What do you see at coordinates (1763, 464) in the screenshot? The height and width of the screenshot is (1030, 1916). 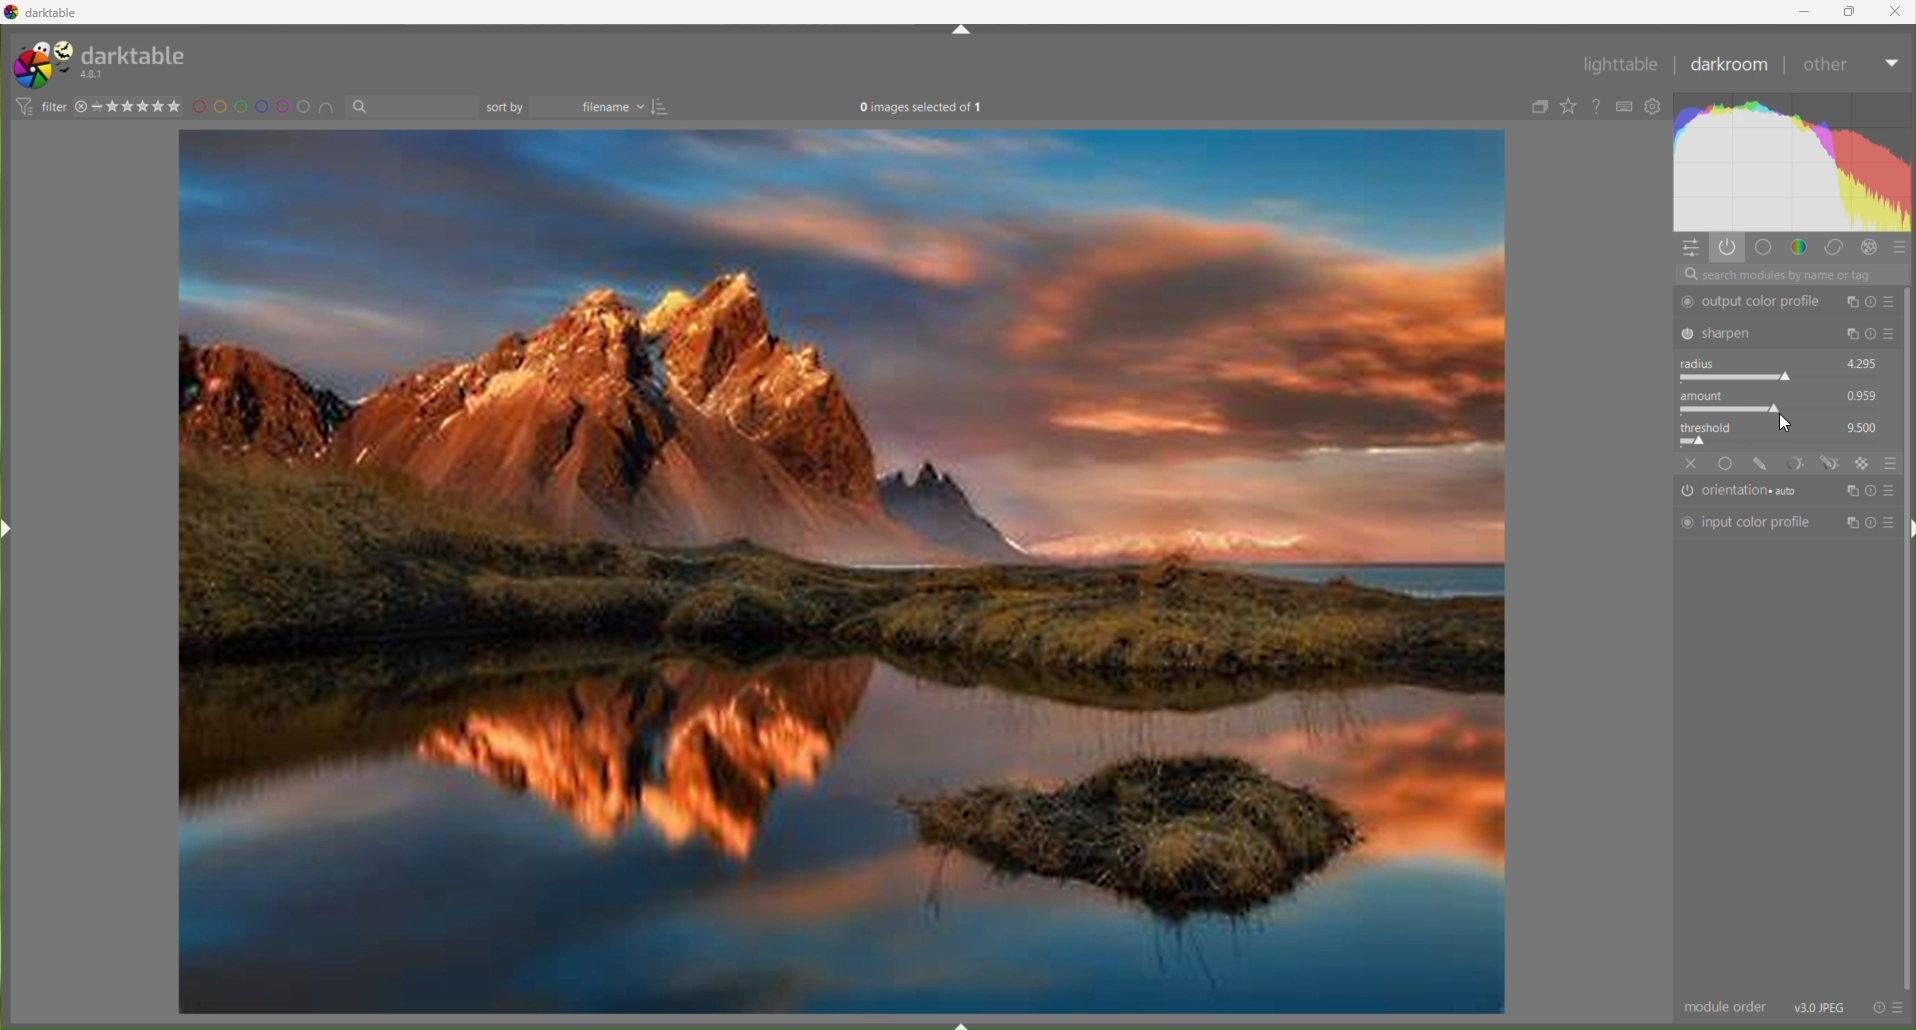 I see `draw` at bounding box center [1763, 464].